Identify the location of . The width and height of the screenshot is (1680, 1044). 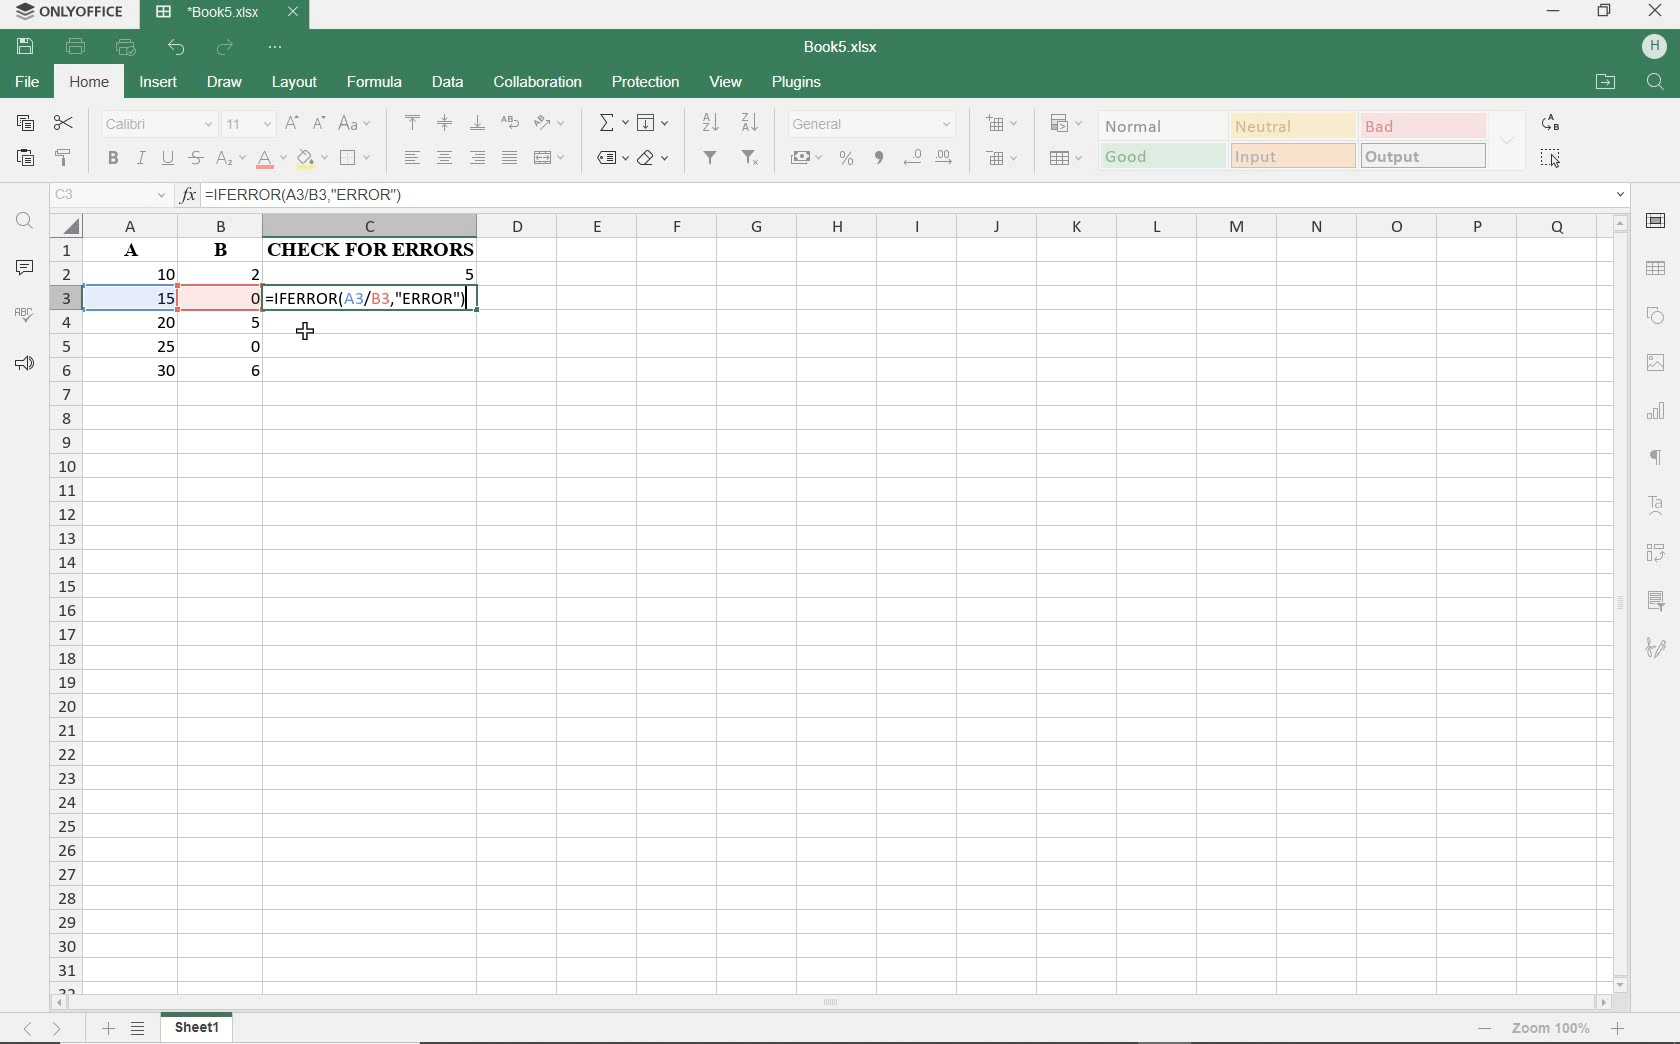
(1656, 84).